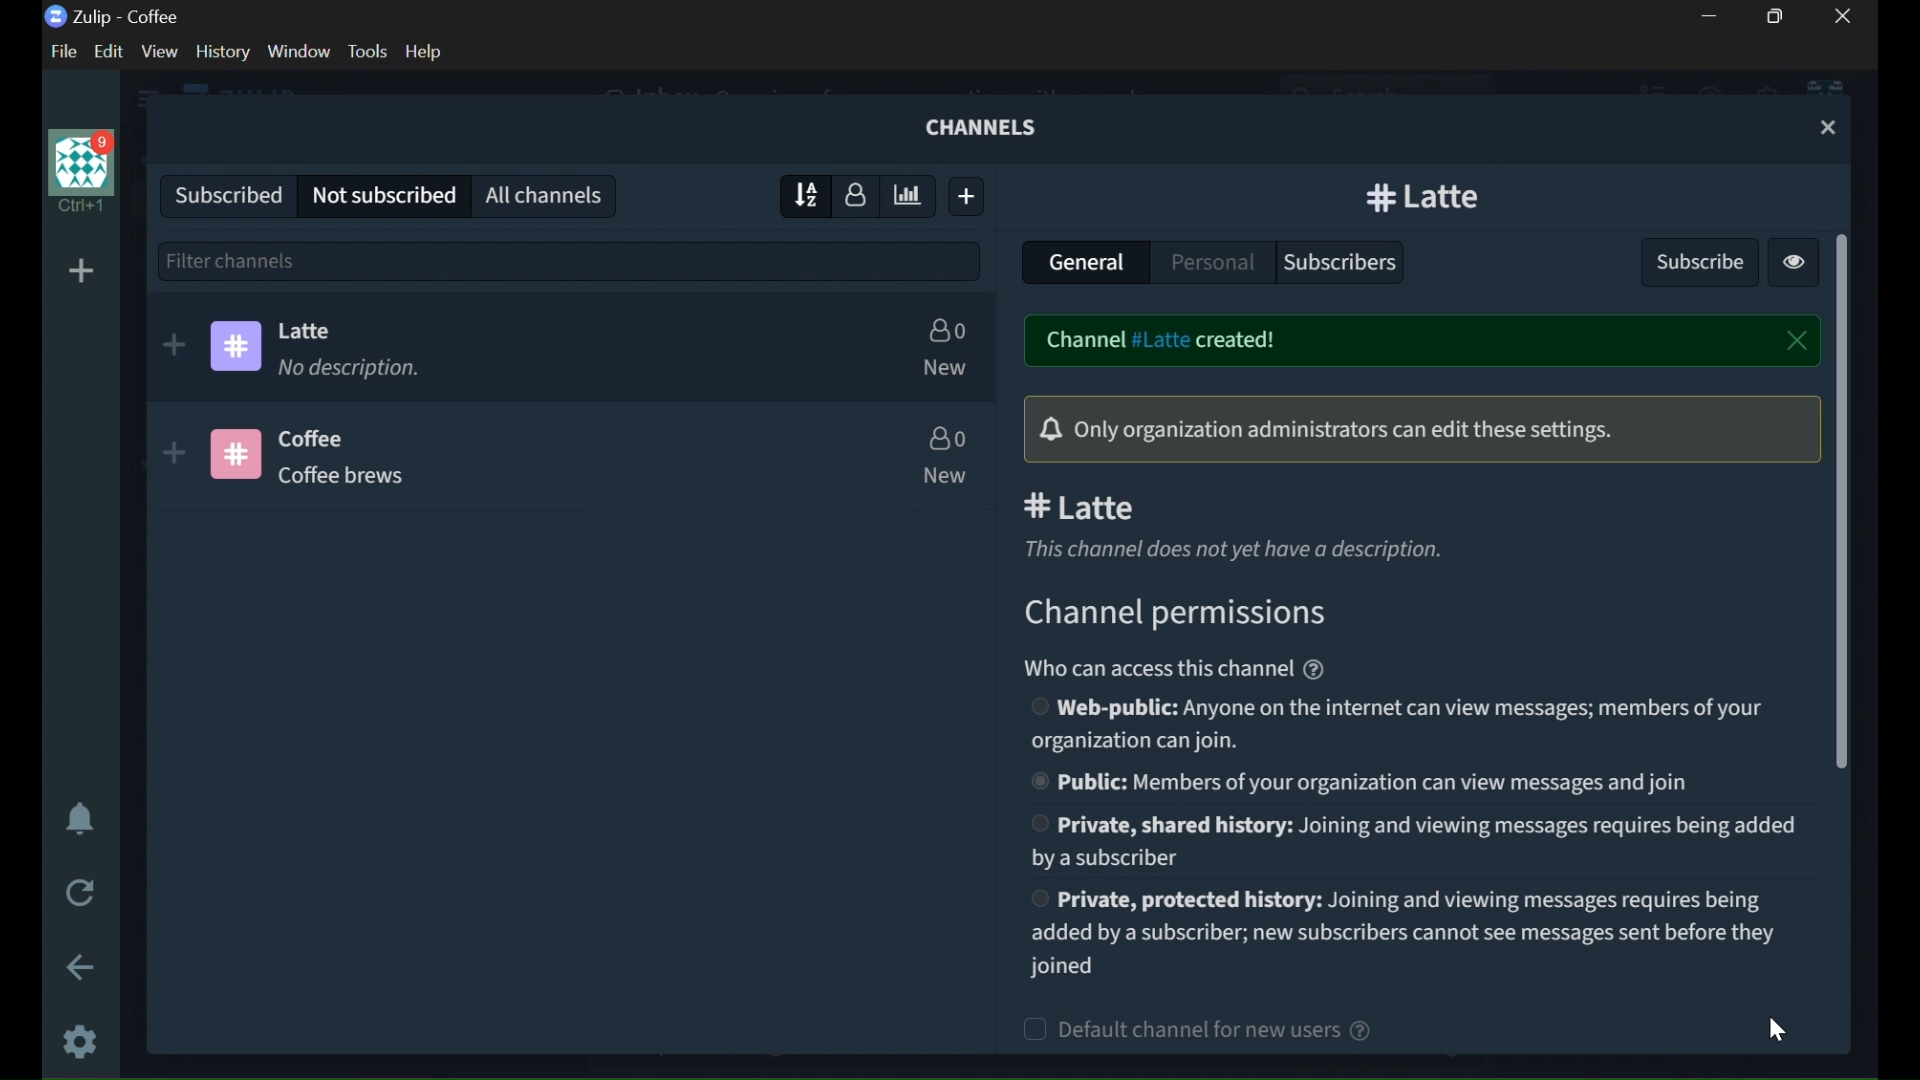 This screenshot has height=1080, width=1920. I want to click on CHANNEL LOGO, so click(239, 346).